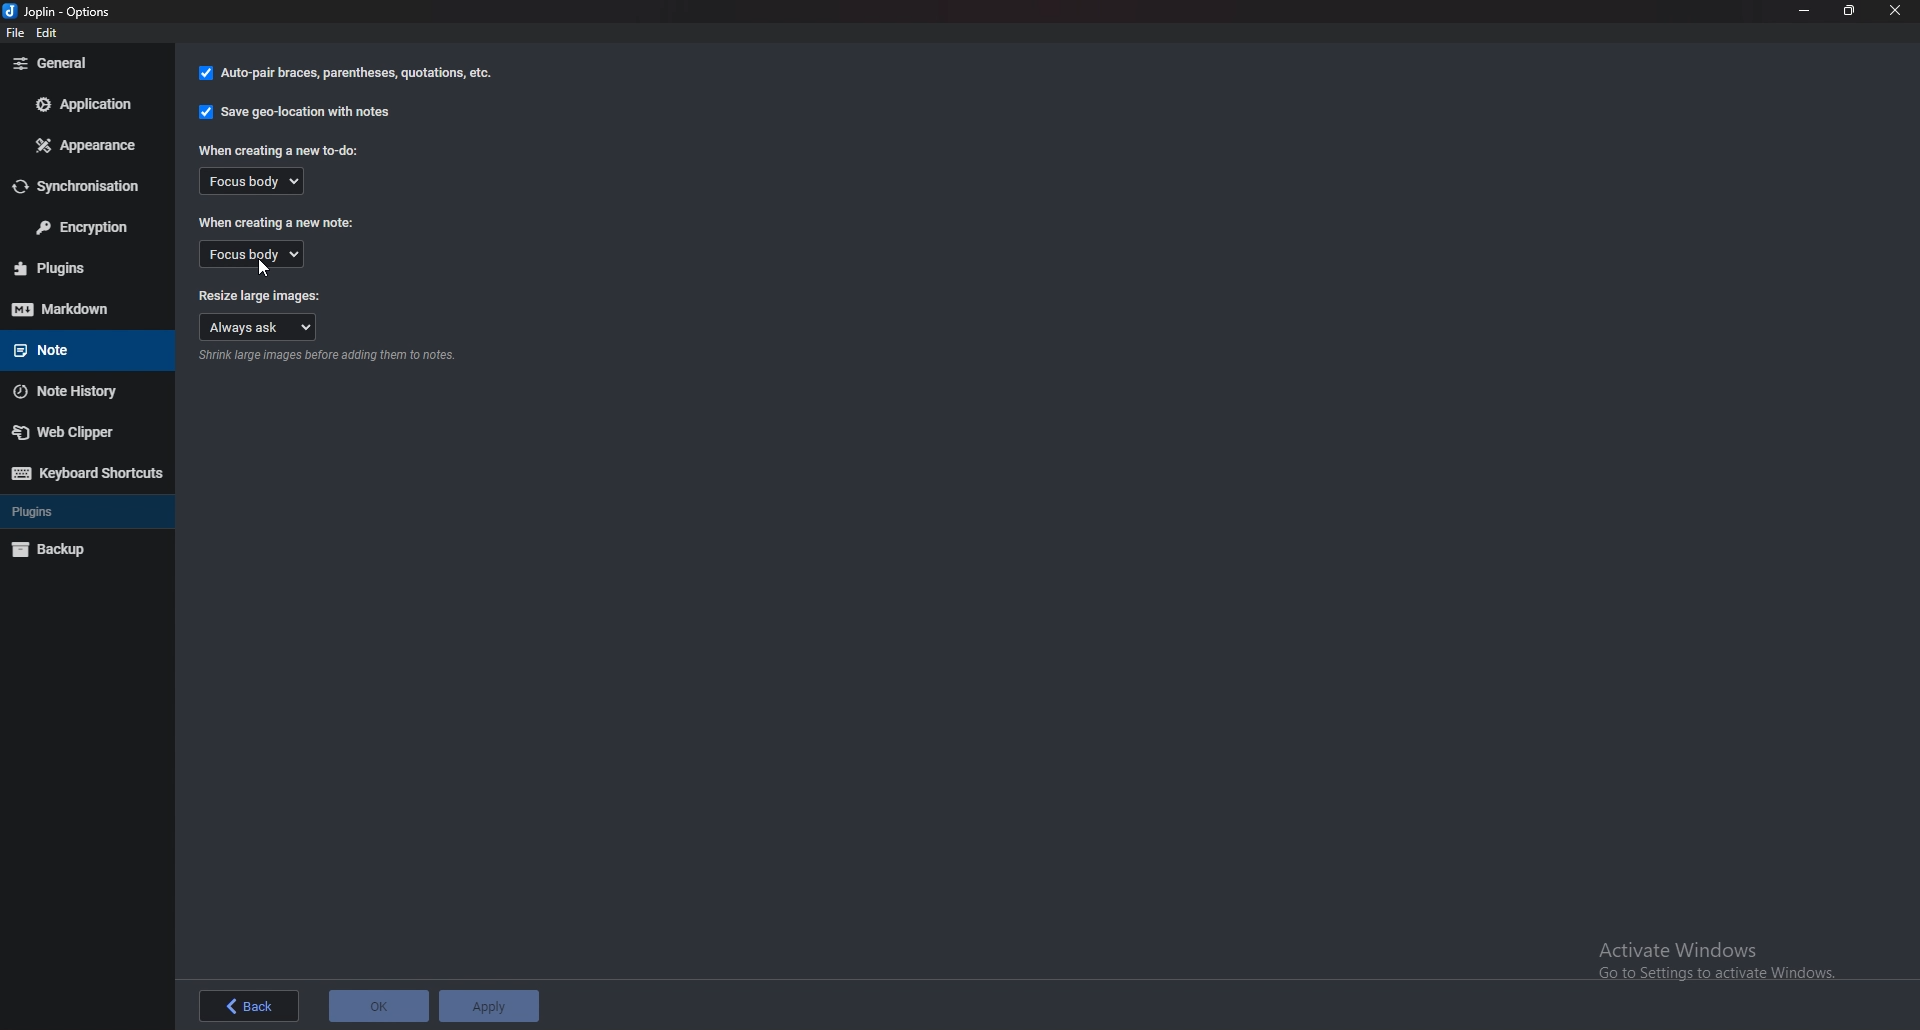  I want to click on General, so click(80, 63).